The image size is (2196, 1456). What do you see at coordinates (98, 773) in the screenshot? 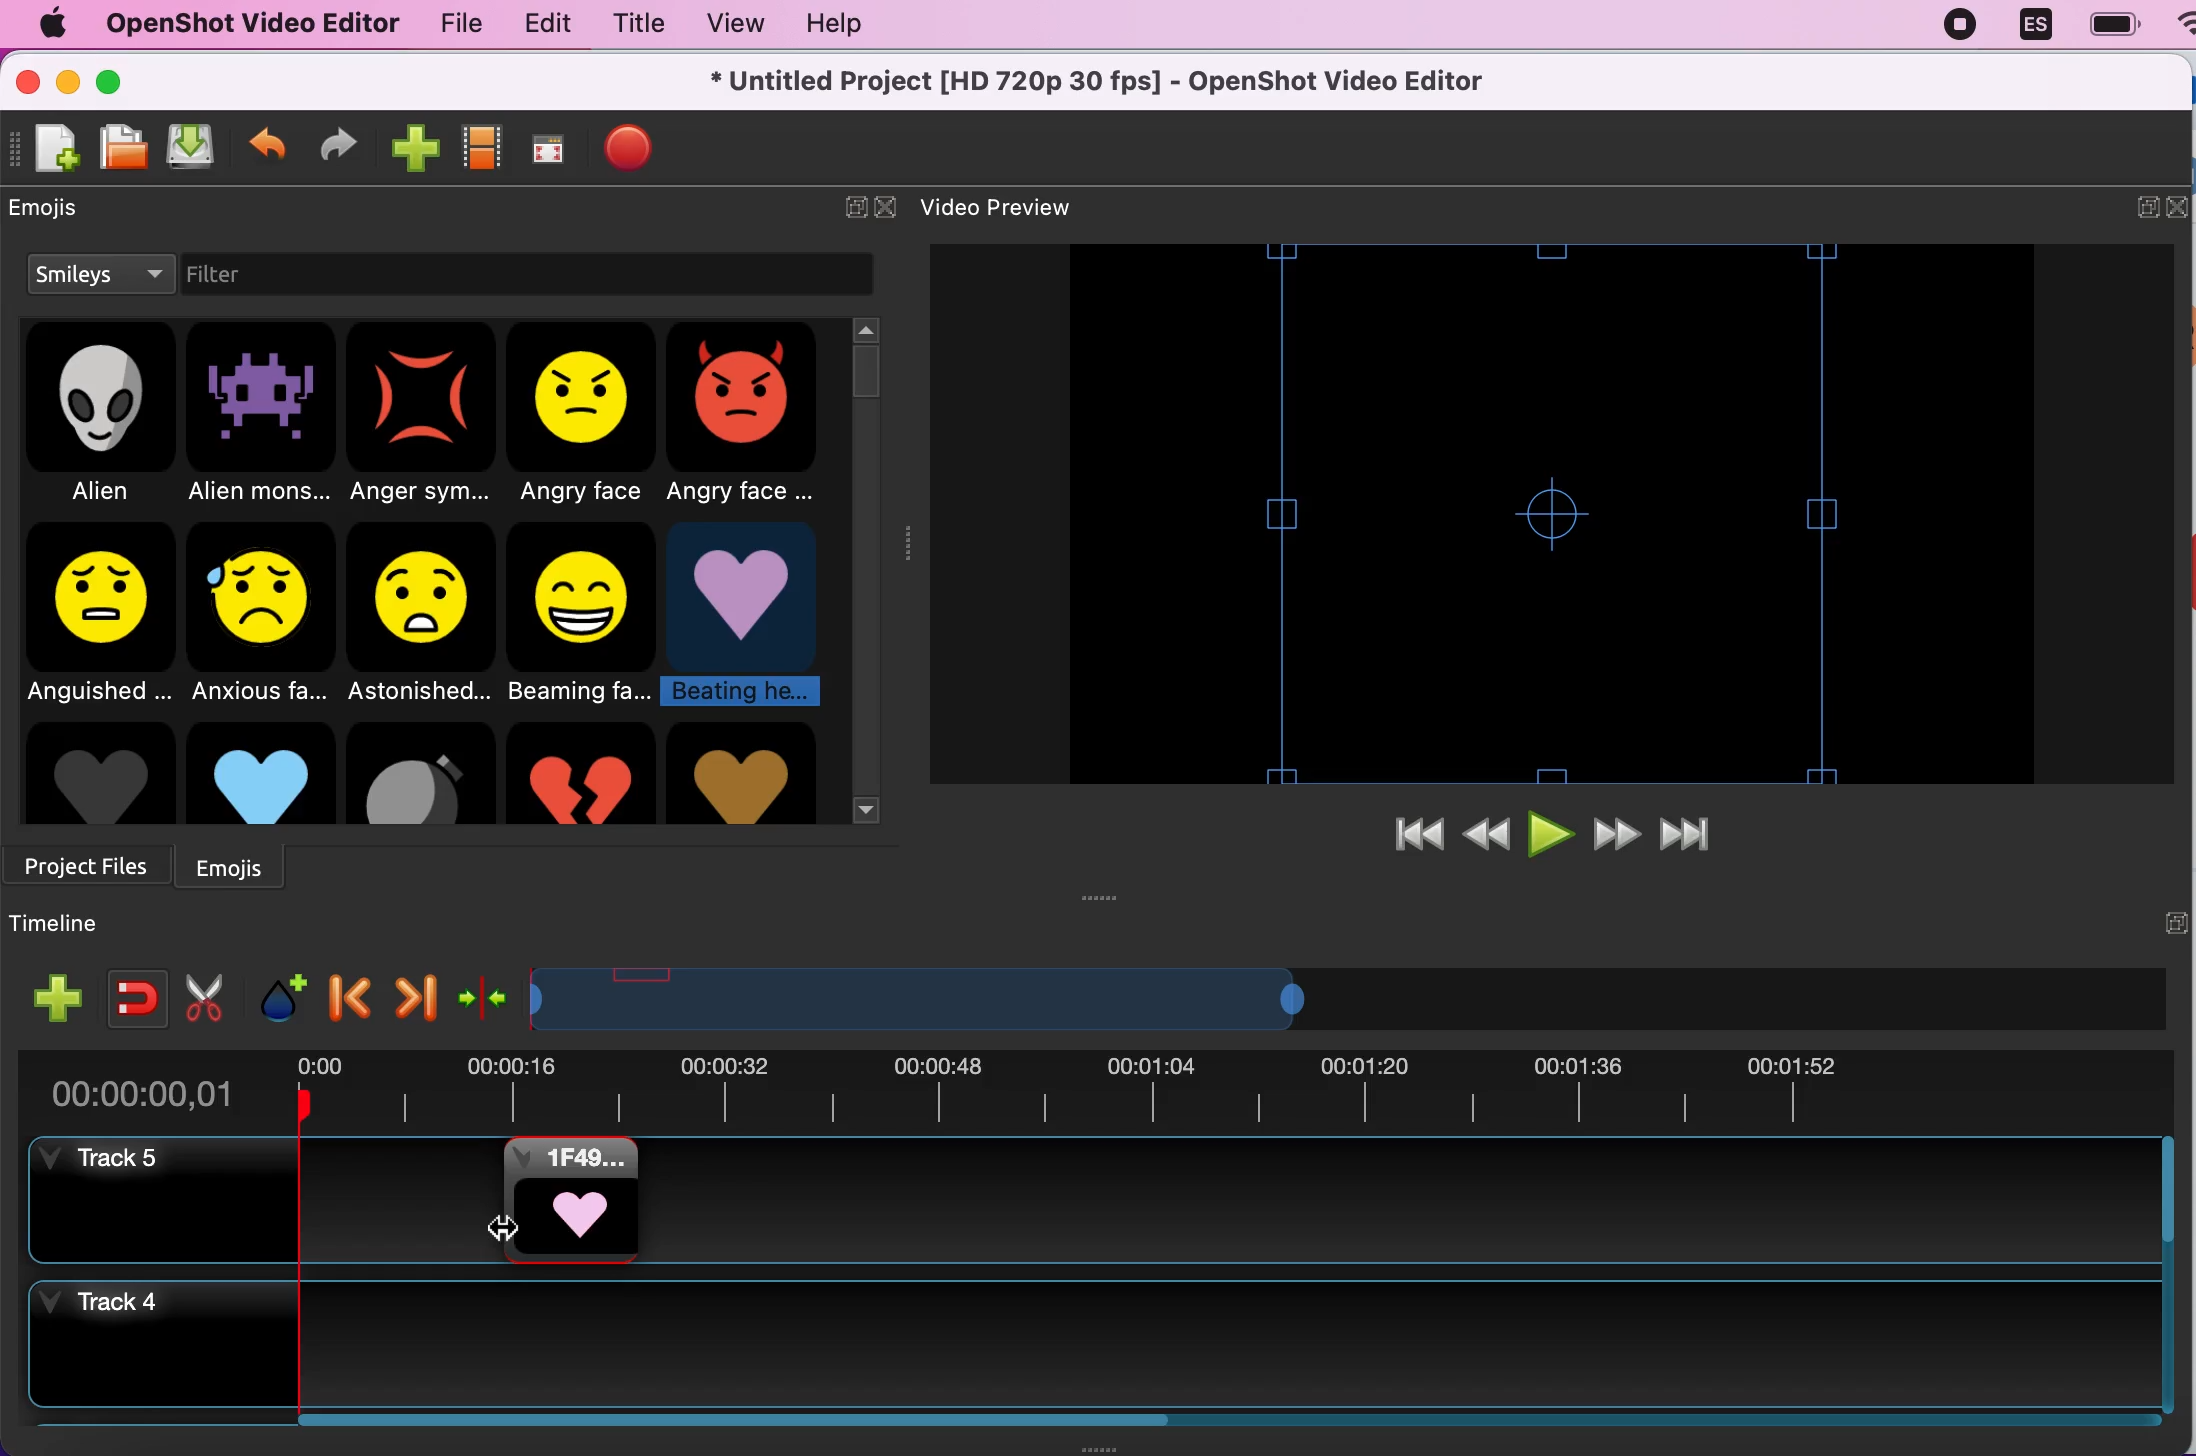
I see `Grey heart` at bounding box center [98, 773].